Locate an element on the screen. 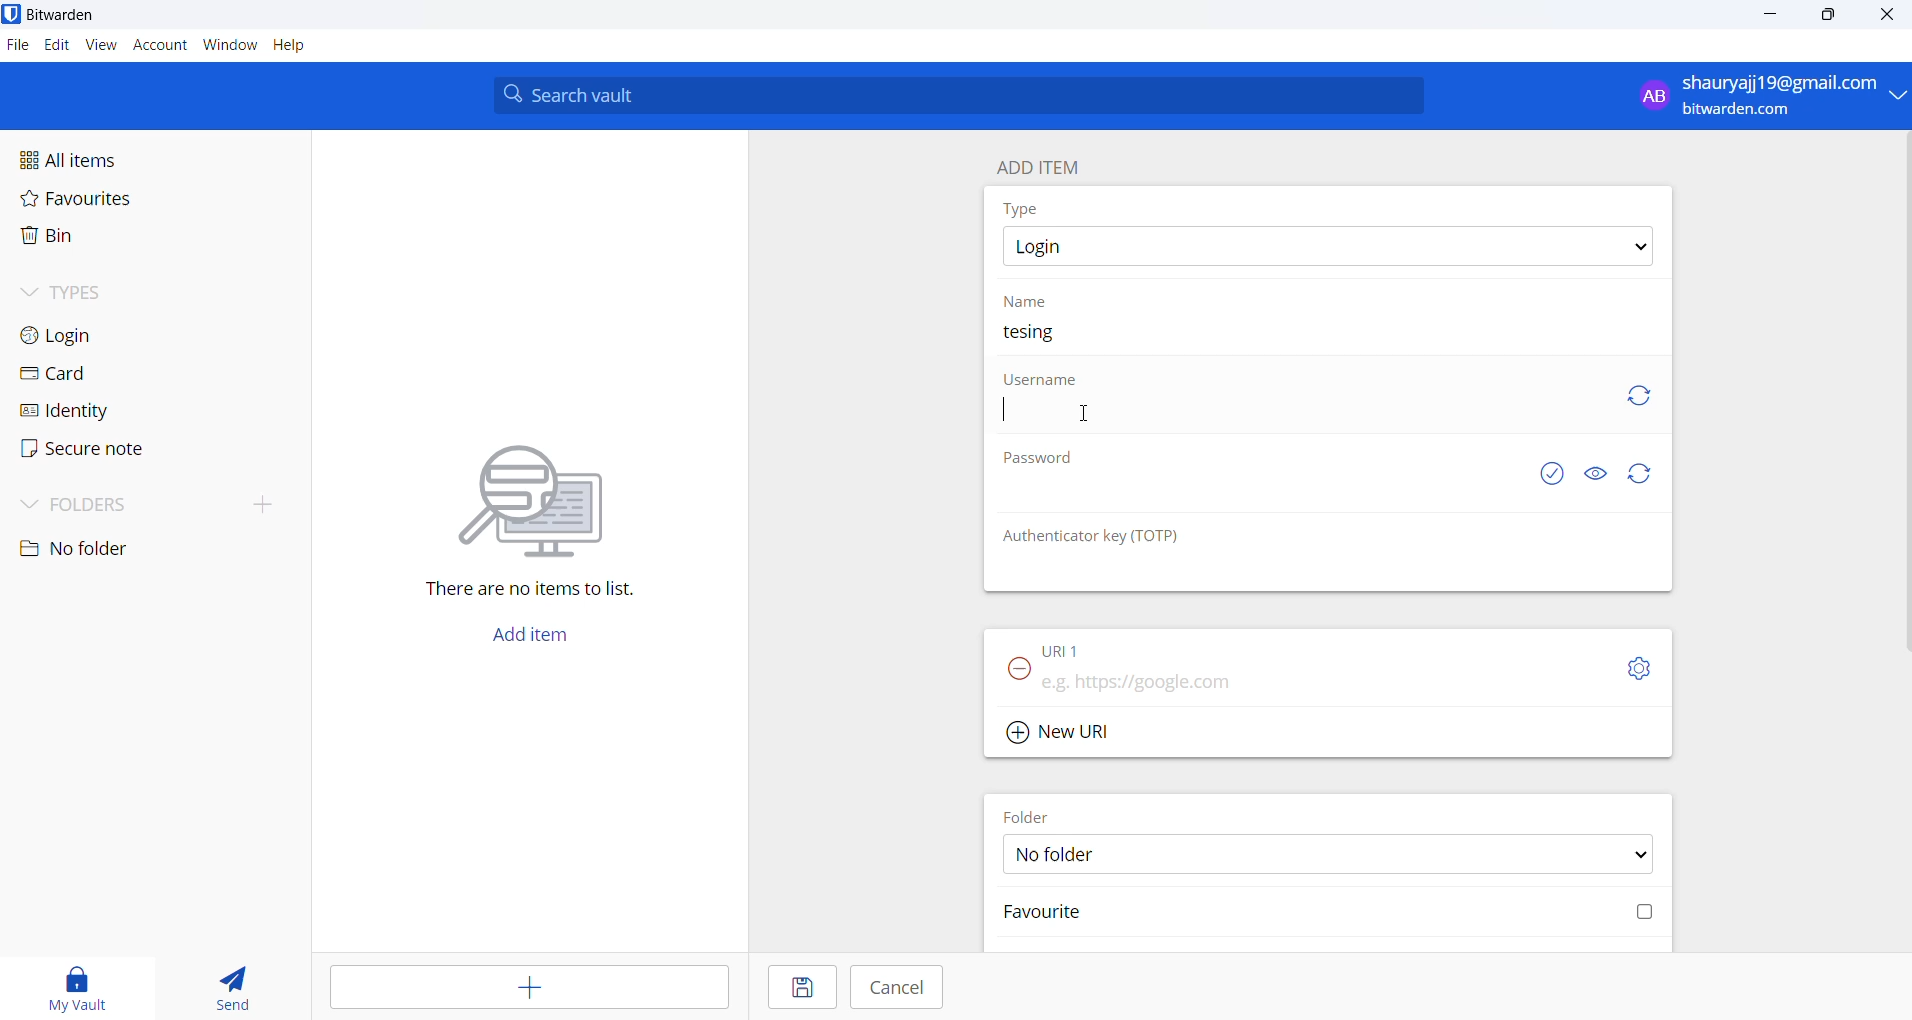 This screenshot has width=1912, height=1020. help is located at coordinates (302, 46).